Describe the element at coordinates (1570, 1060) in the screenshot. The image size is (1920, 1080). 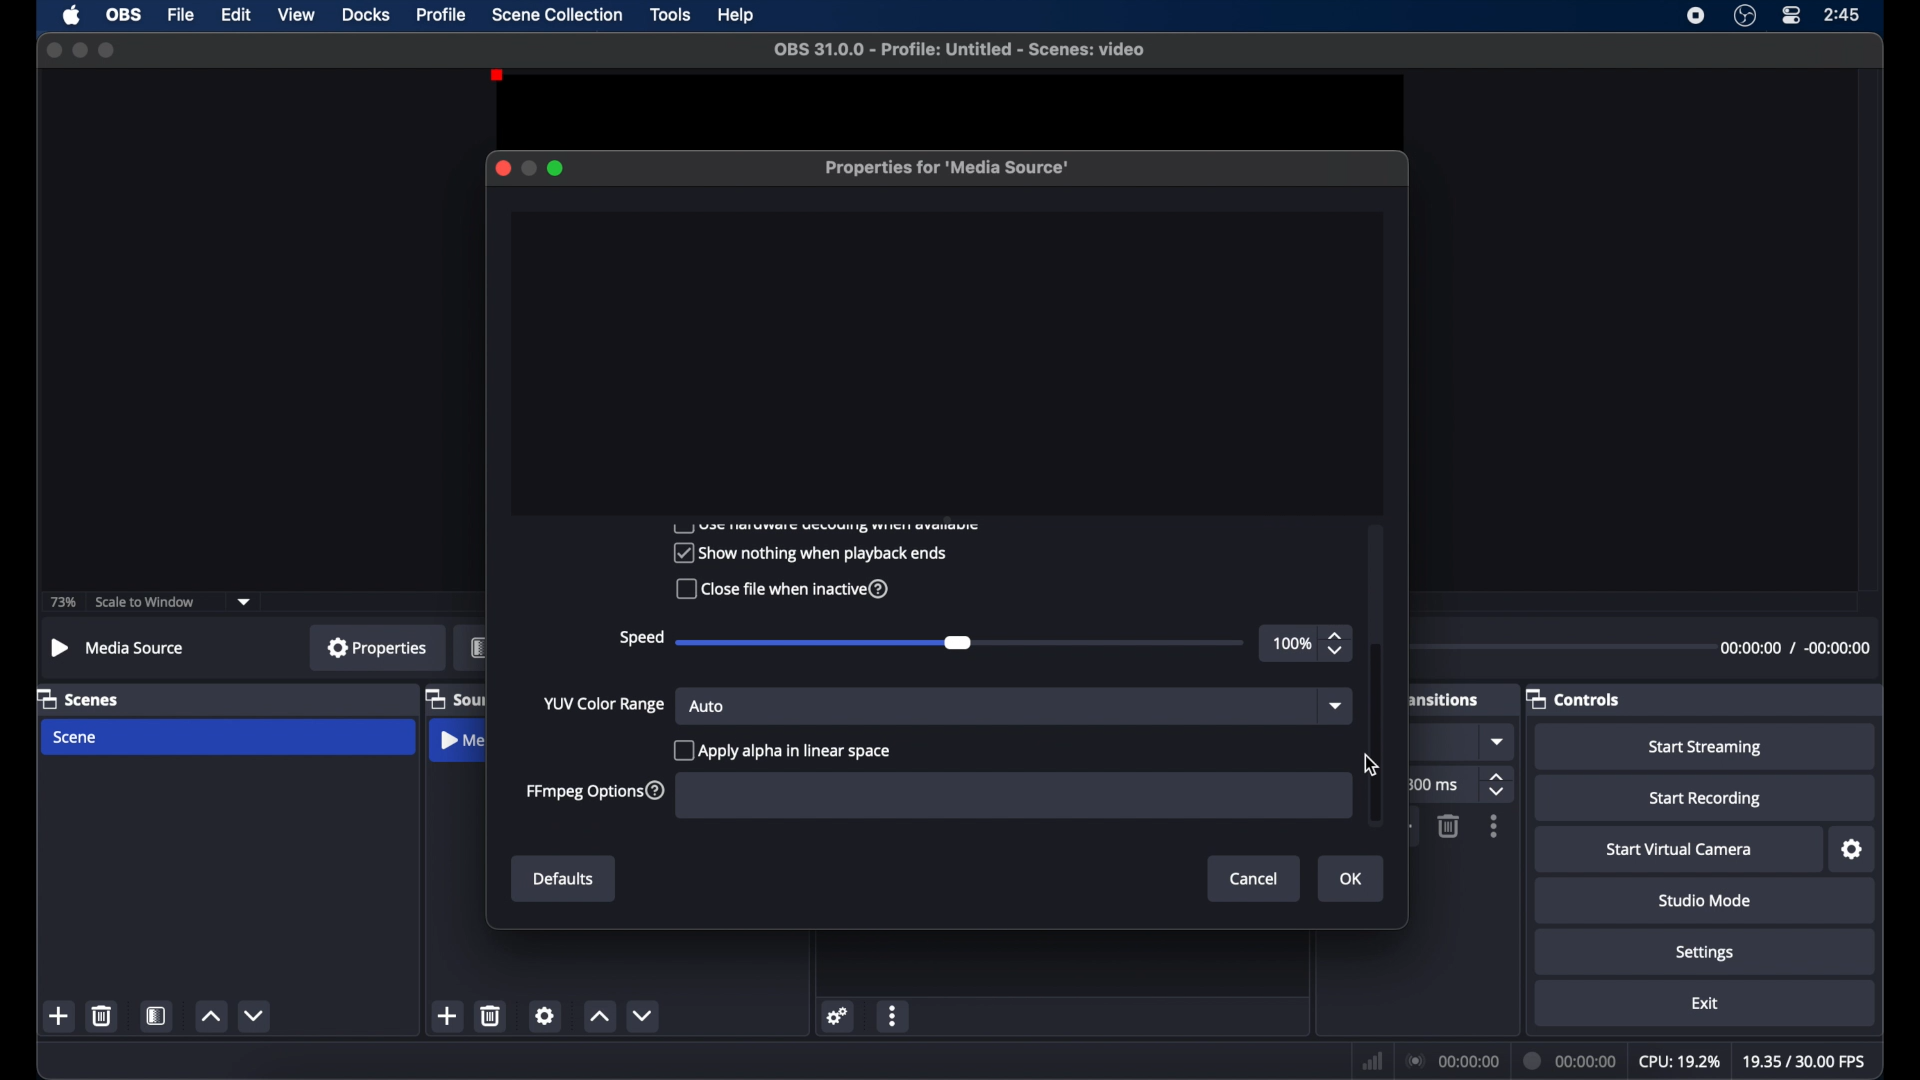
I see `duration` at that location.